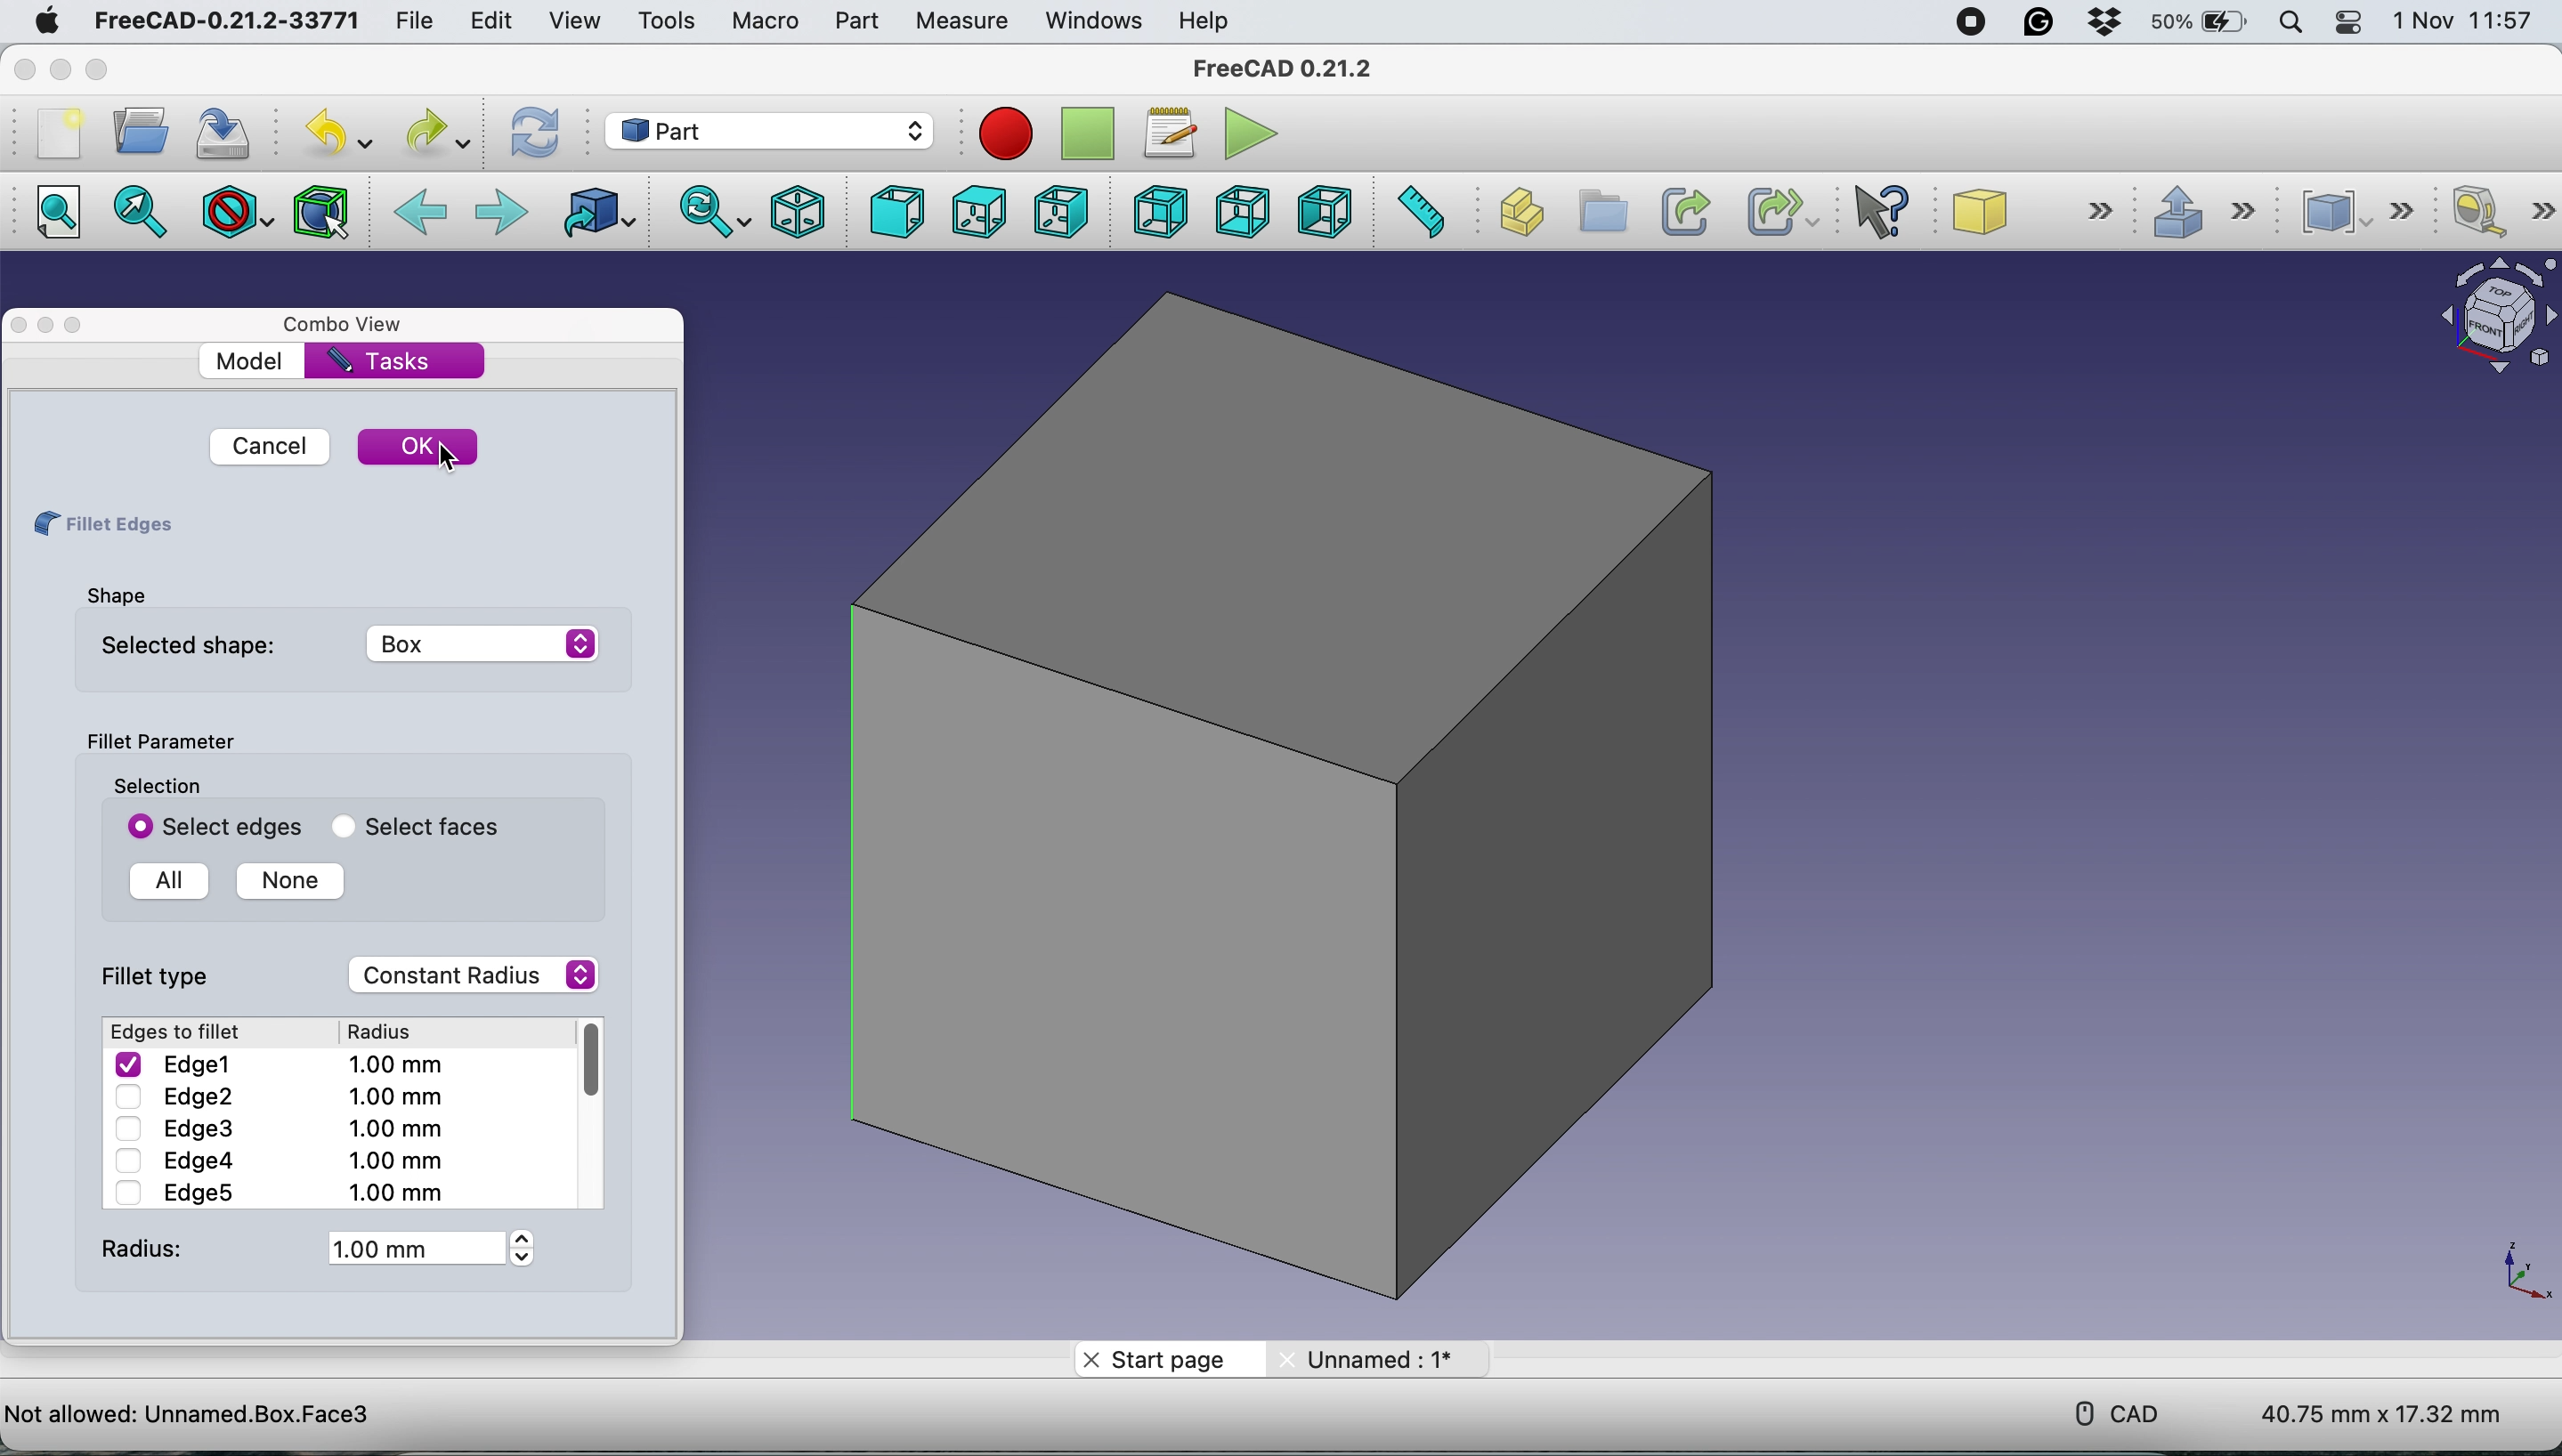 The height and width of the screenshot is (1456, 2562). What do you see at coordinates (148, 212) in the screenshot?
I see `fit all selection` at bounding box center [148, 212].